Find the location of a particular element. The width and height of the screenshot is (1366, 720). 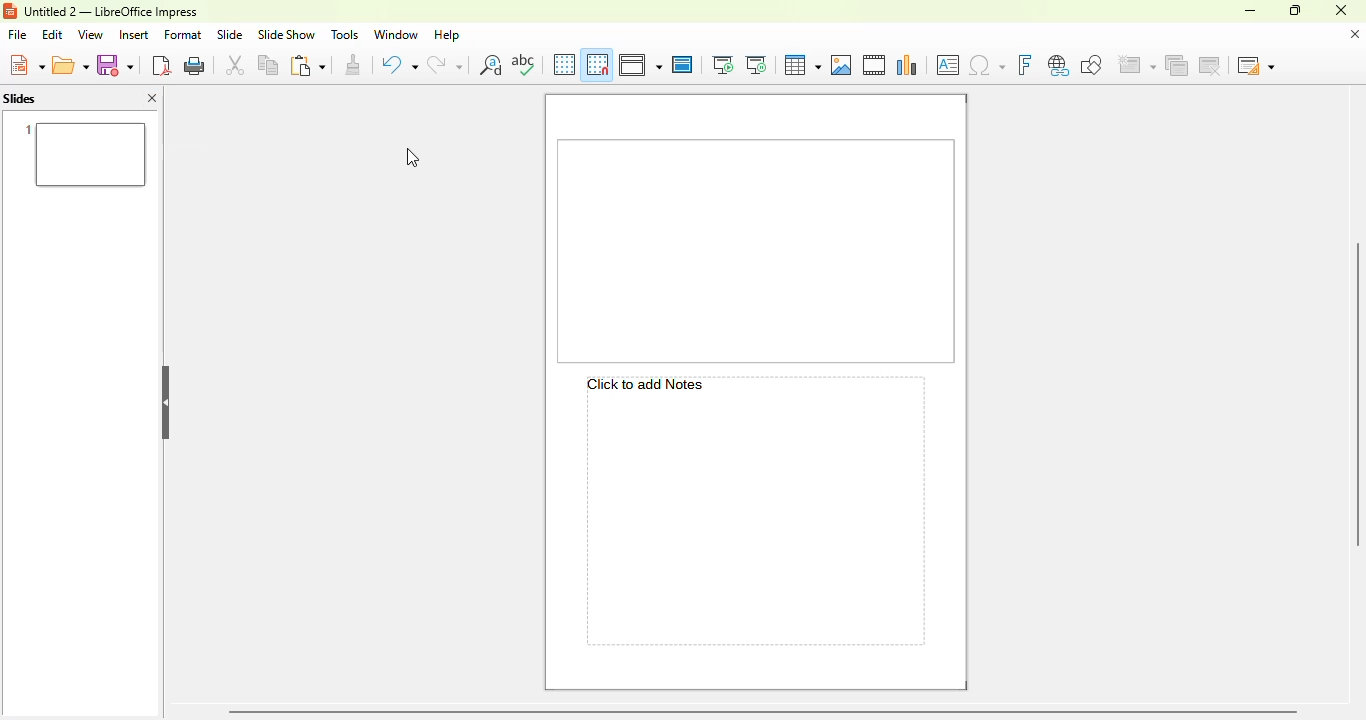

insert hyperlink is located at coordinates (1058, 64).